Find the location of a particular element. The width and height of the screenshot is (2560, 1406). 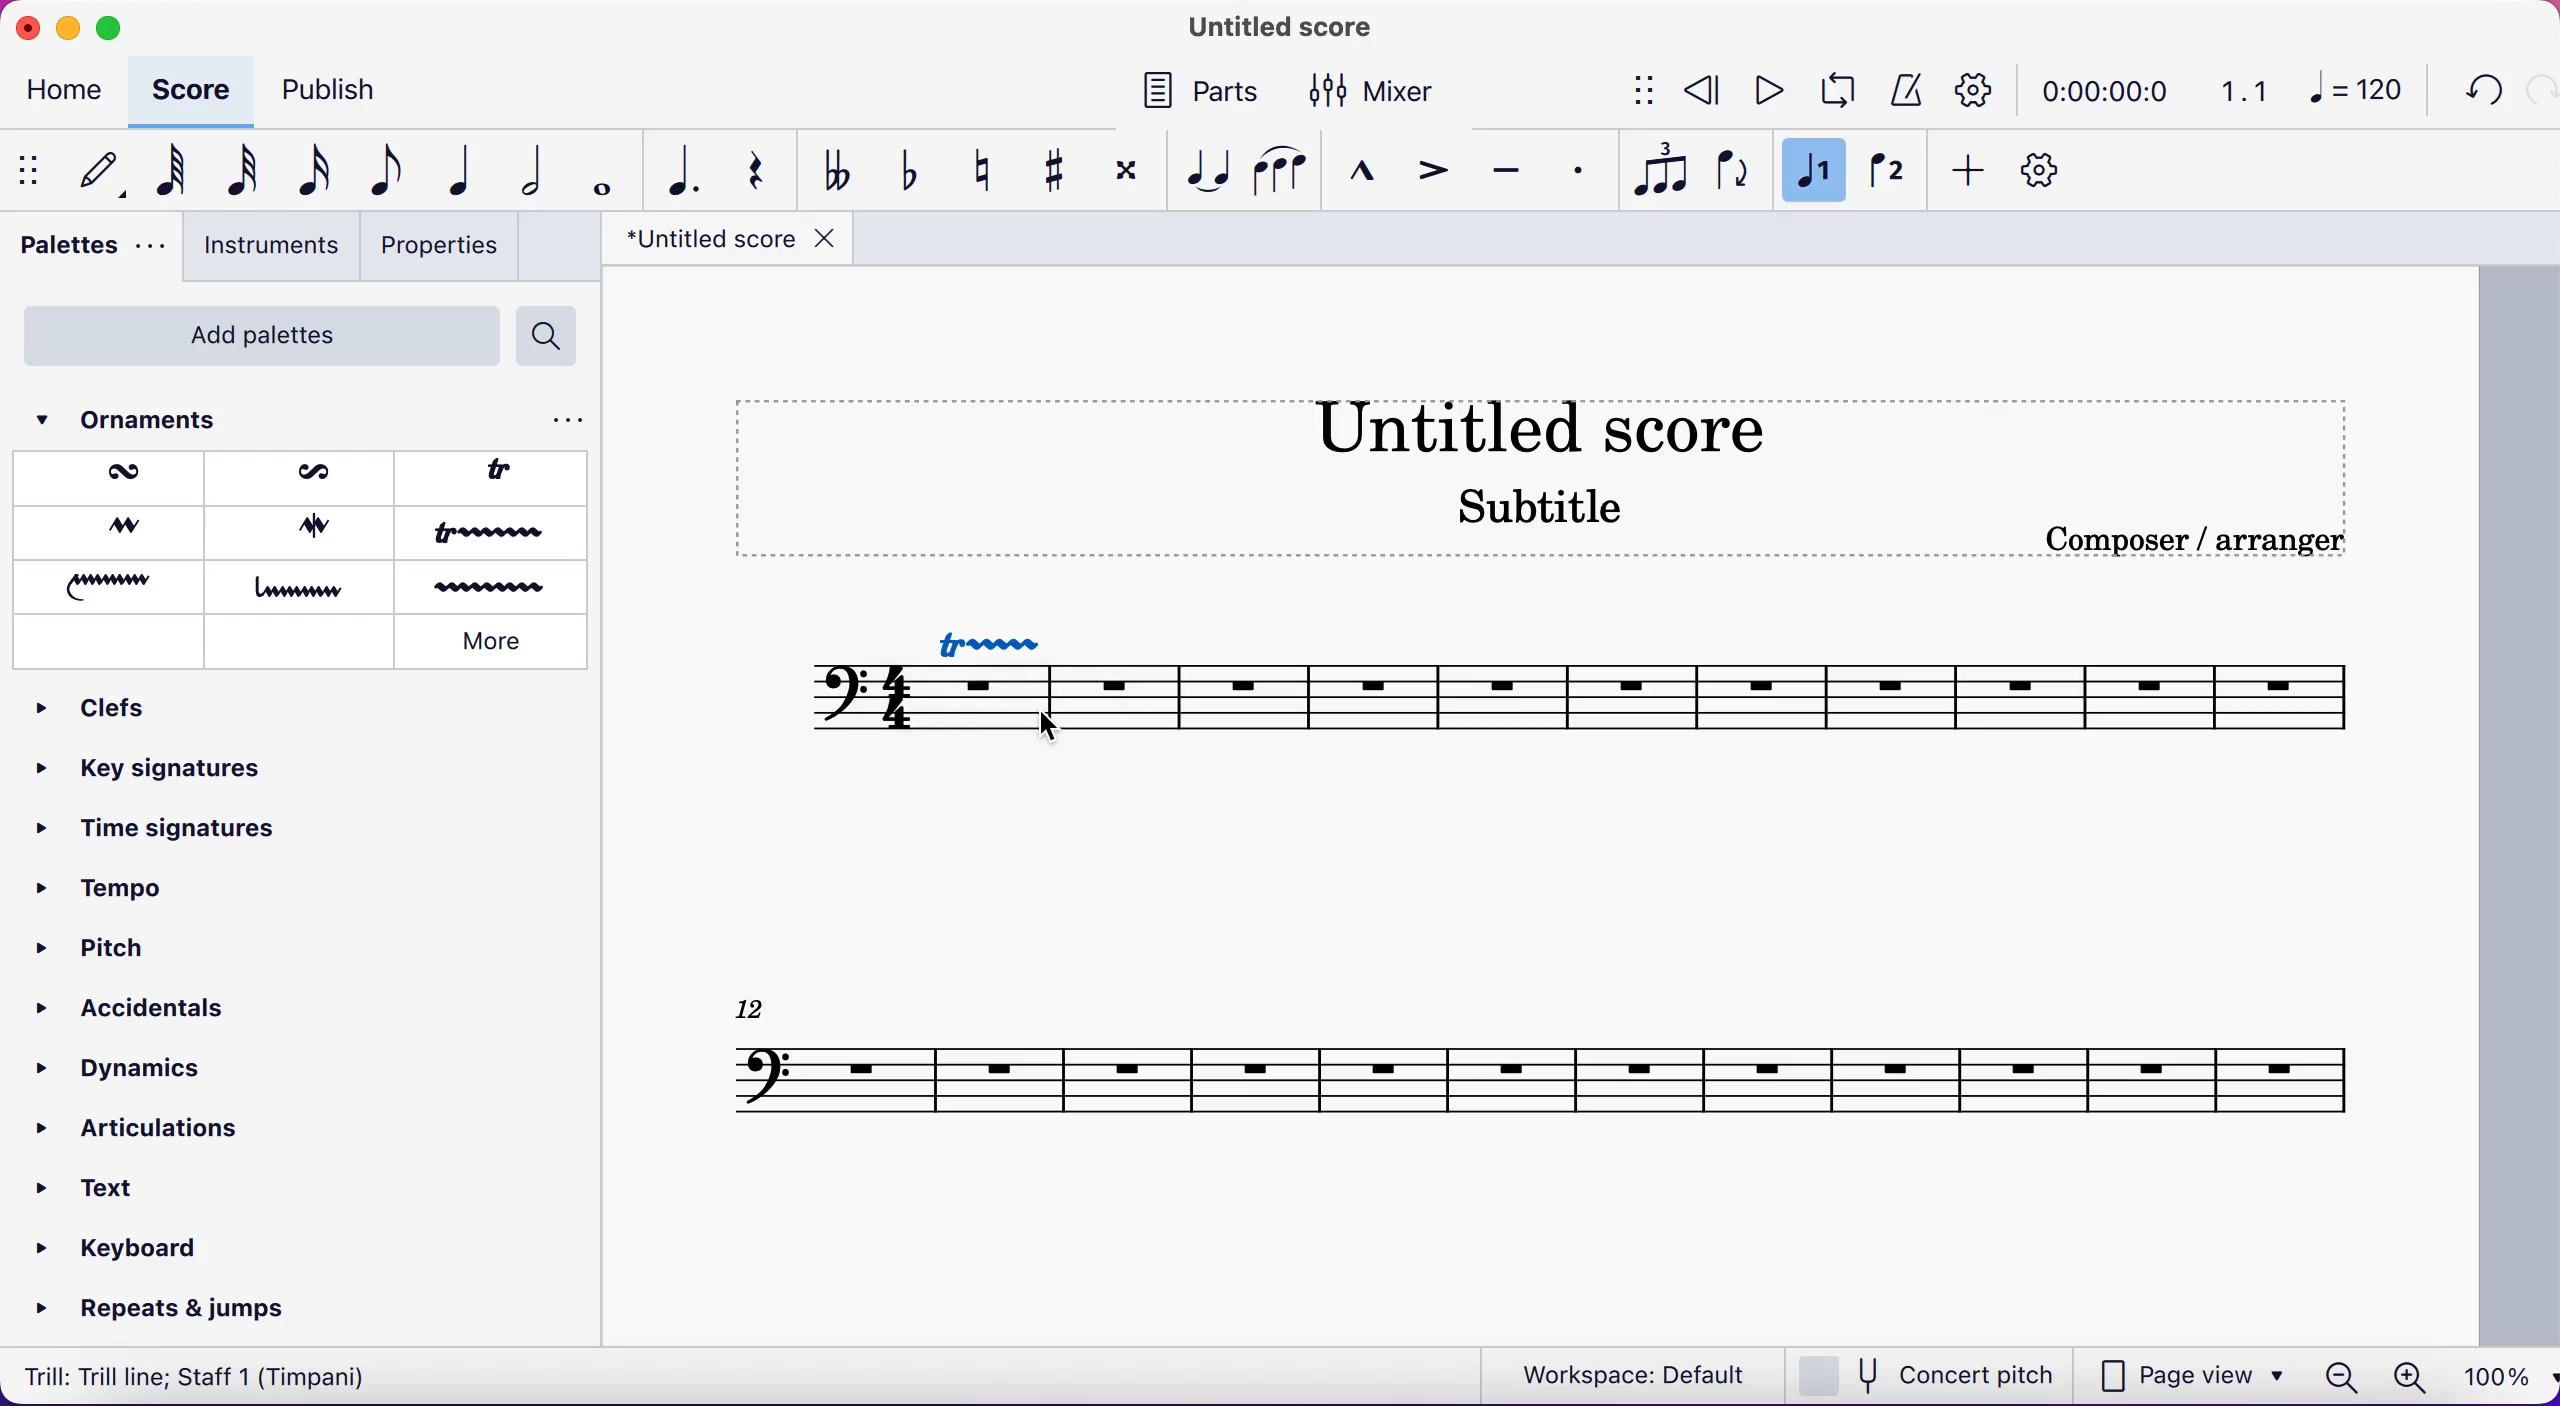

page view is located at coordinates (2194, 1373).